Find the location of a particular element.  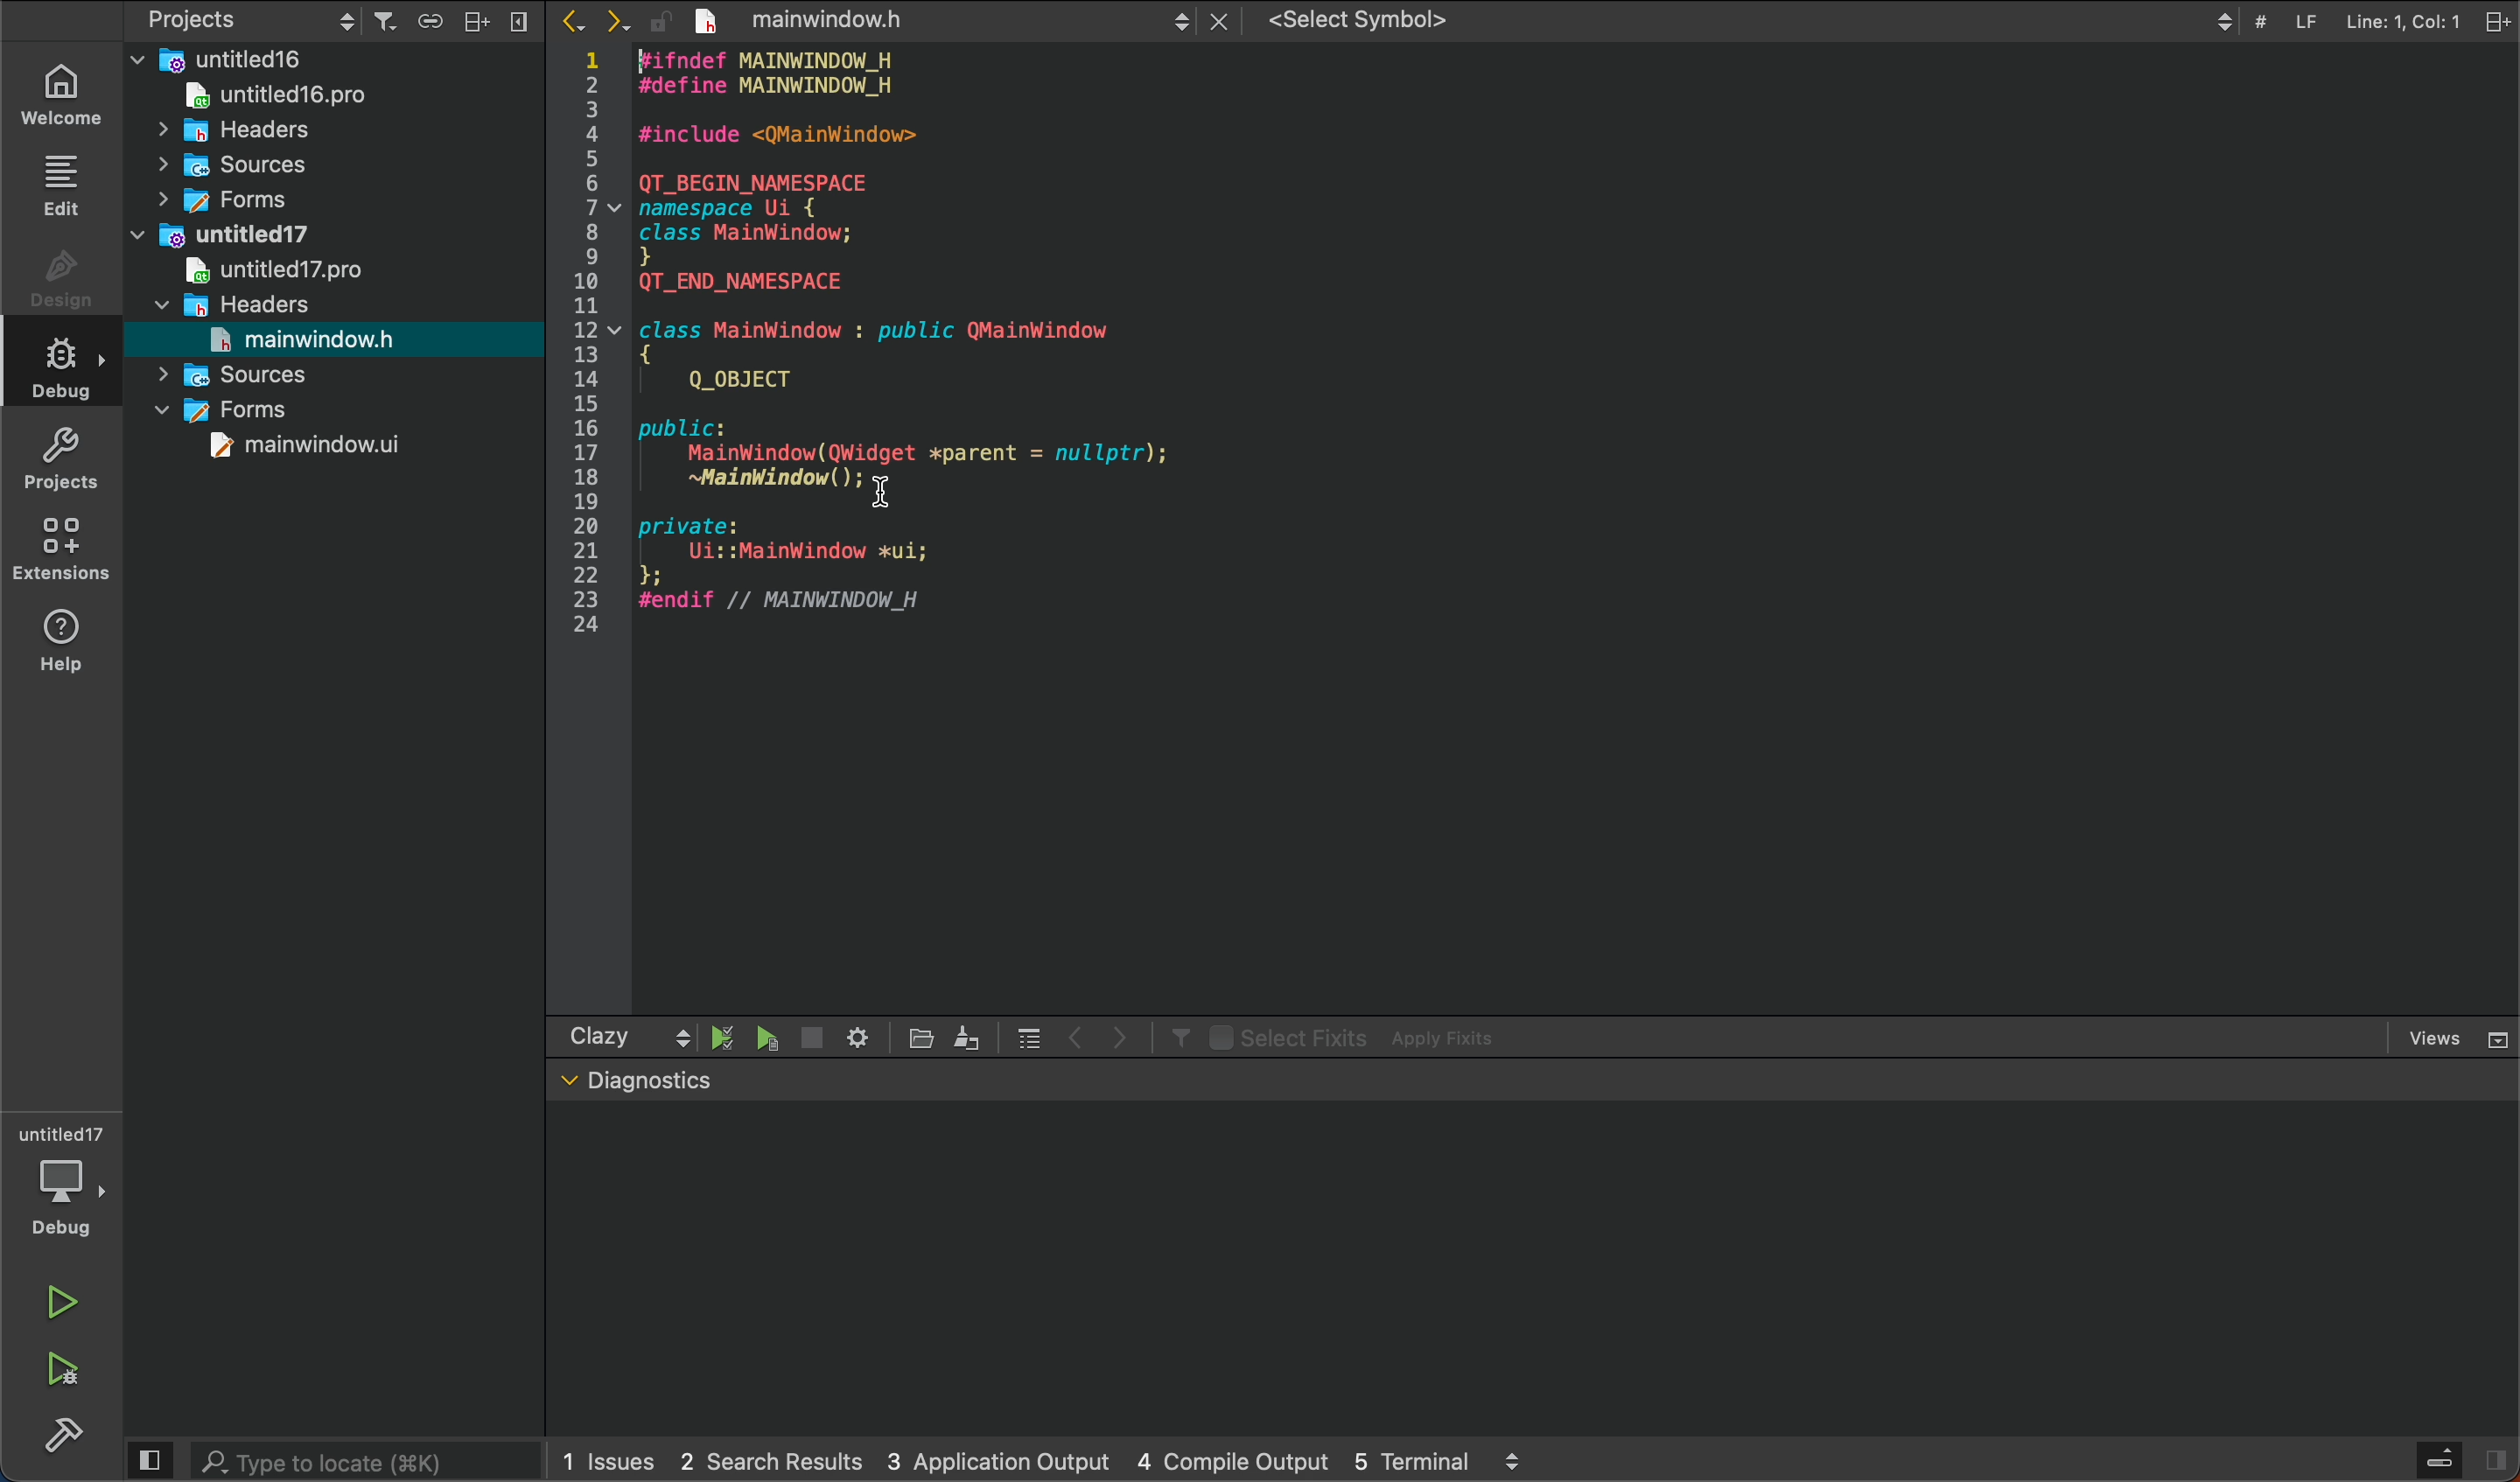

build is located at coordinates (64, 1440).